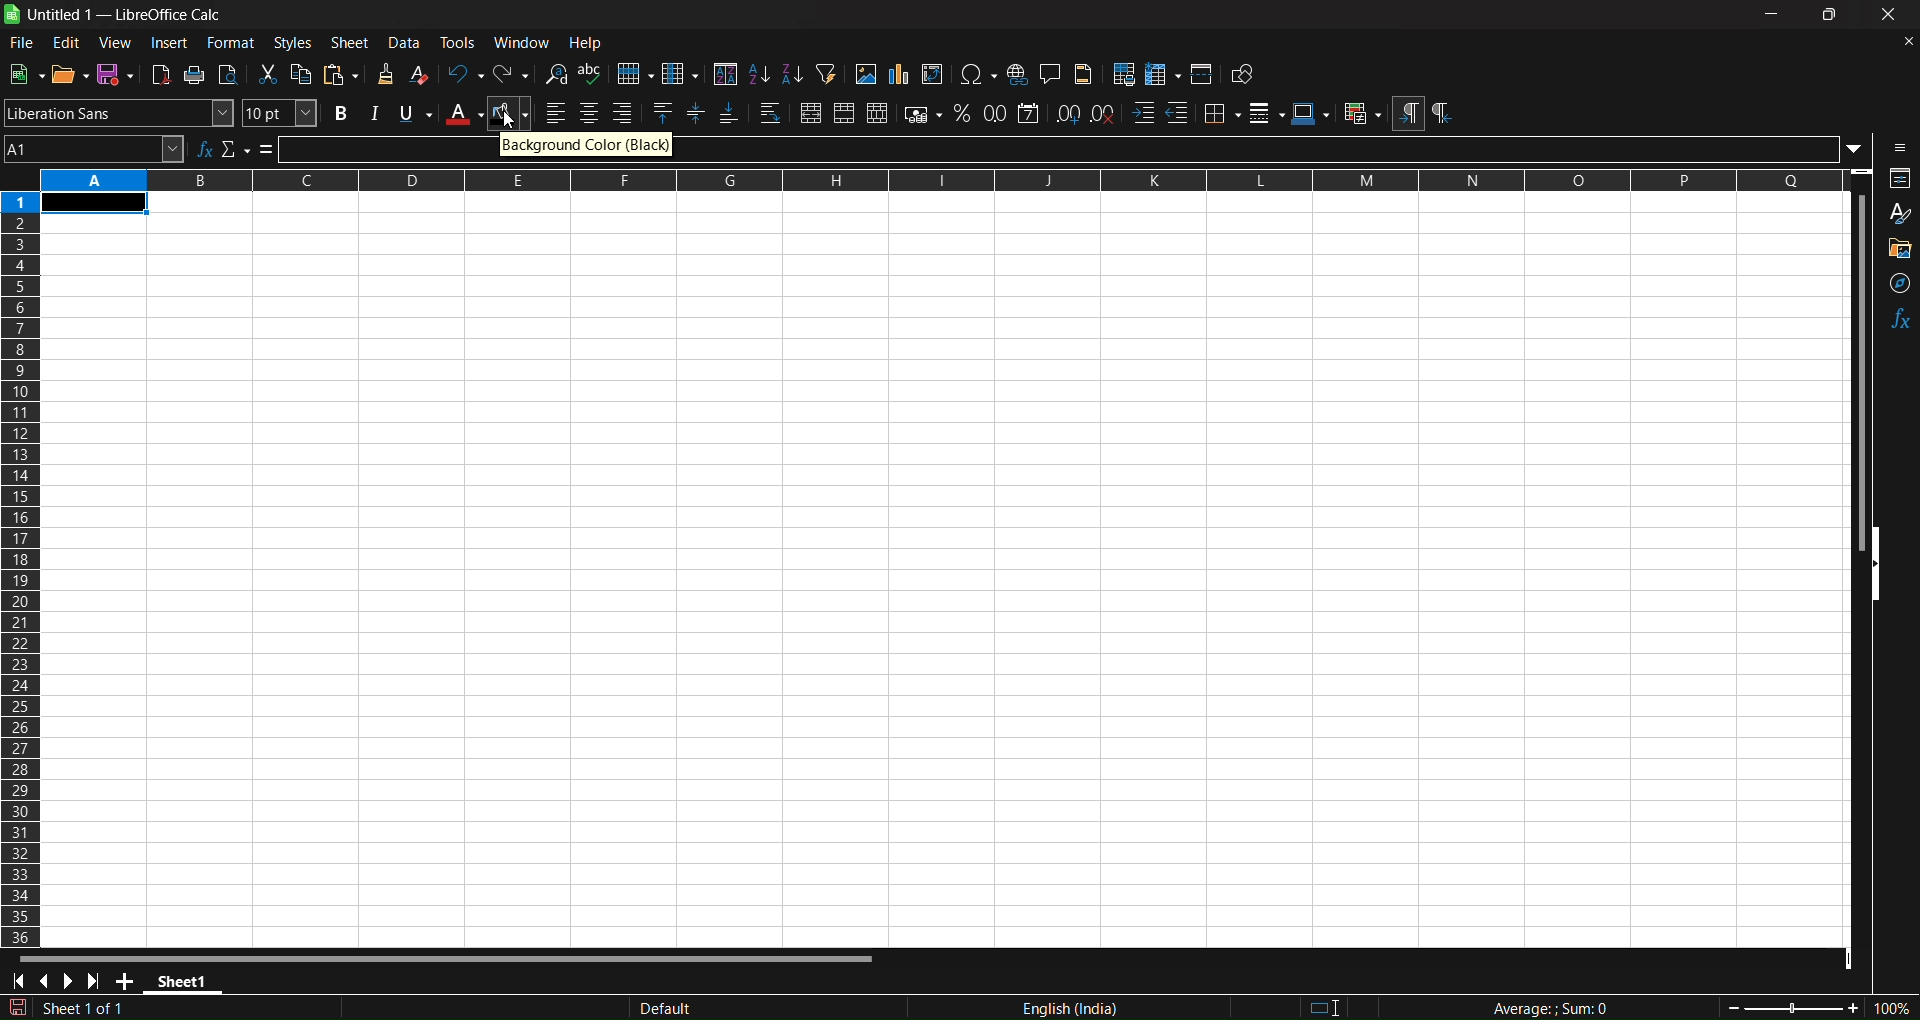 This screenshot has height=1020, width=1920. I want to click on zoom factor, so click(1811, 1007).